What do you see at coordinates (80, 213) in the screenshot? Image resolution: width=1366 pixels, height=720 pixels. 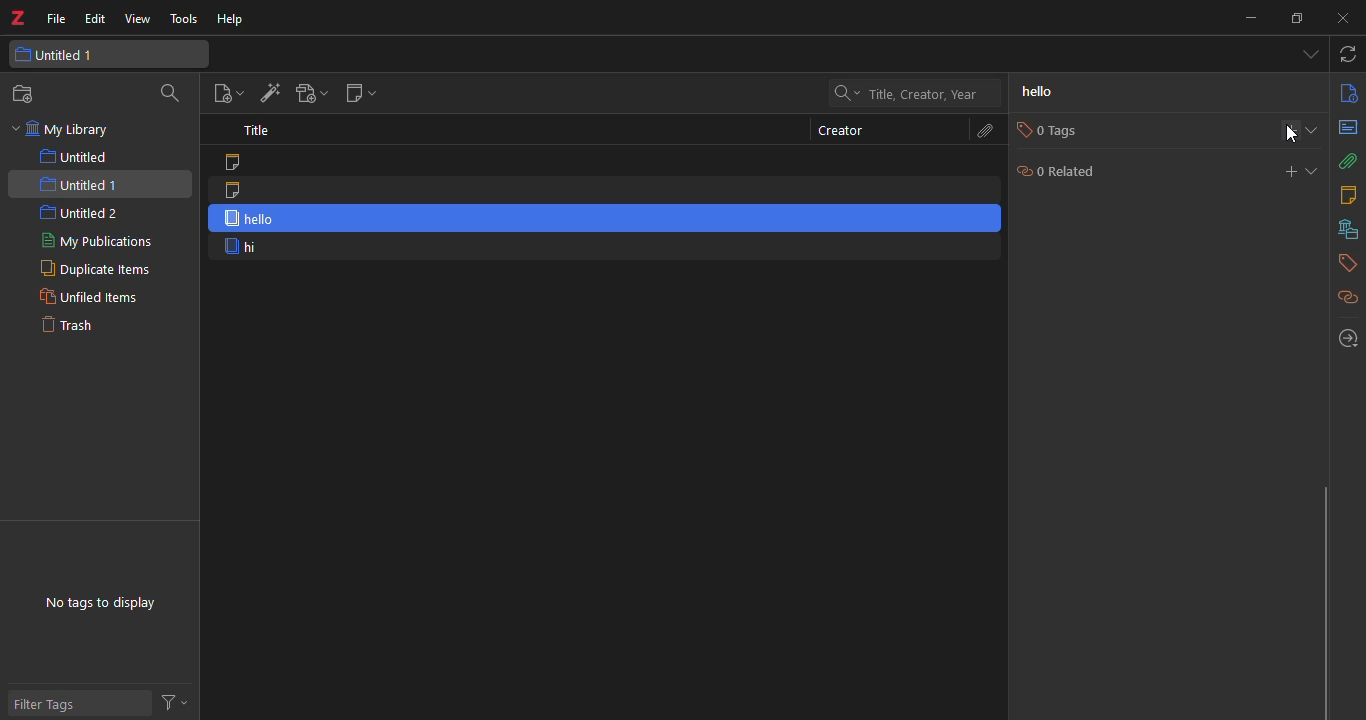 I see `untitled 2` at bounding box center [80, 213].